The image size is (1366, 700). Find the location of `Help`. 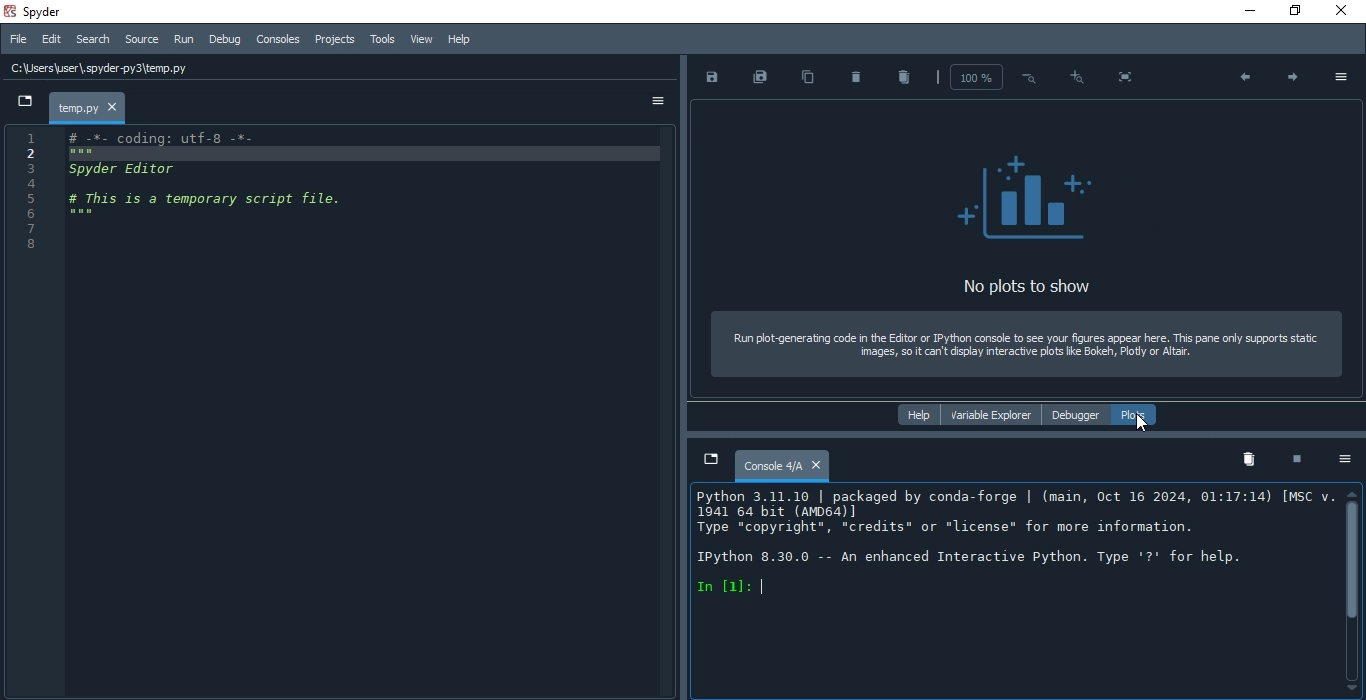

Help is located at coordinates (917, 415).